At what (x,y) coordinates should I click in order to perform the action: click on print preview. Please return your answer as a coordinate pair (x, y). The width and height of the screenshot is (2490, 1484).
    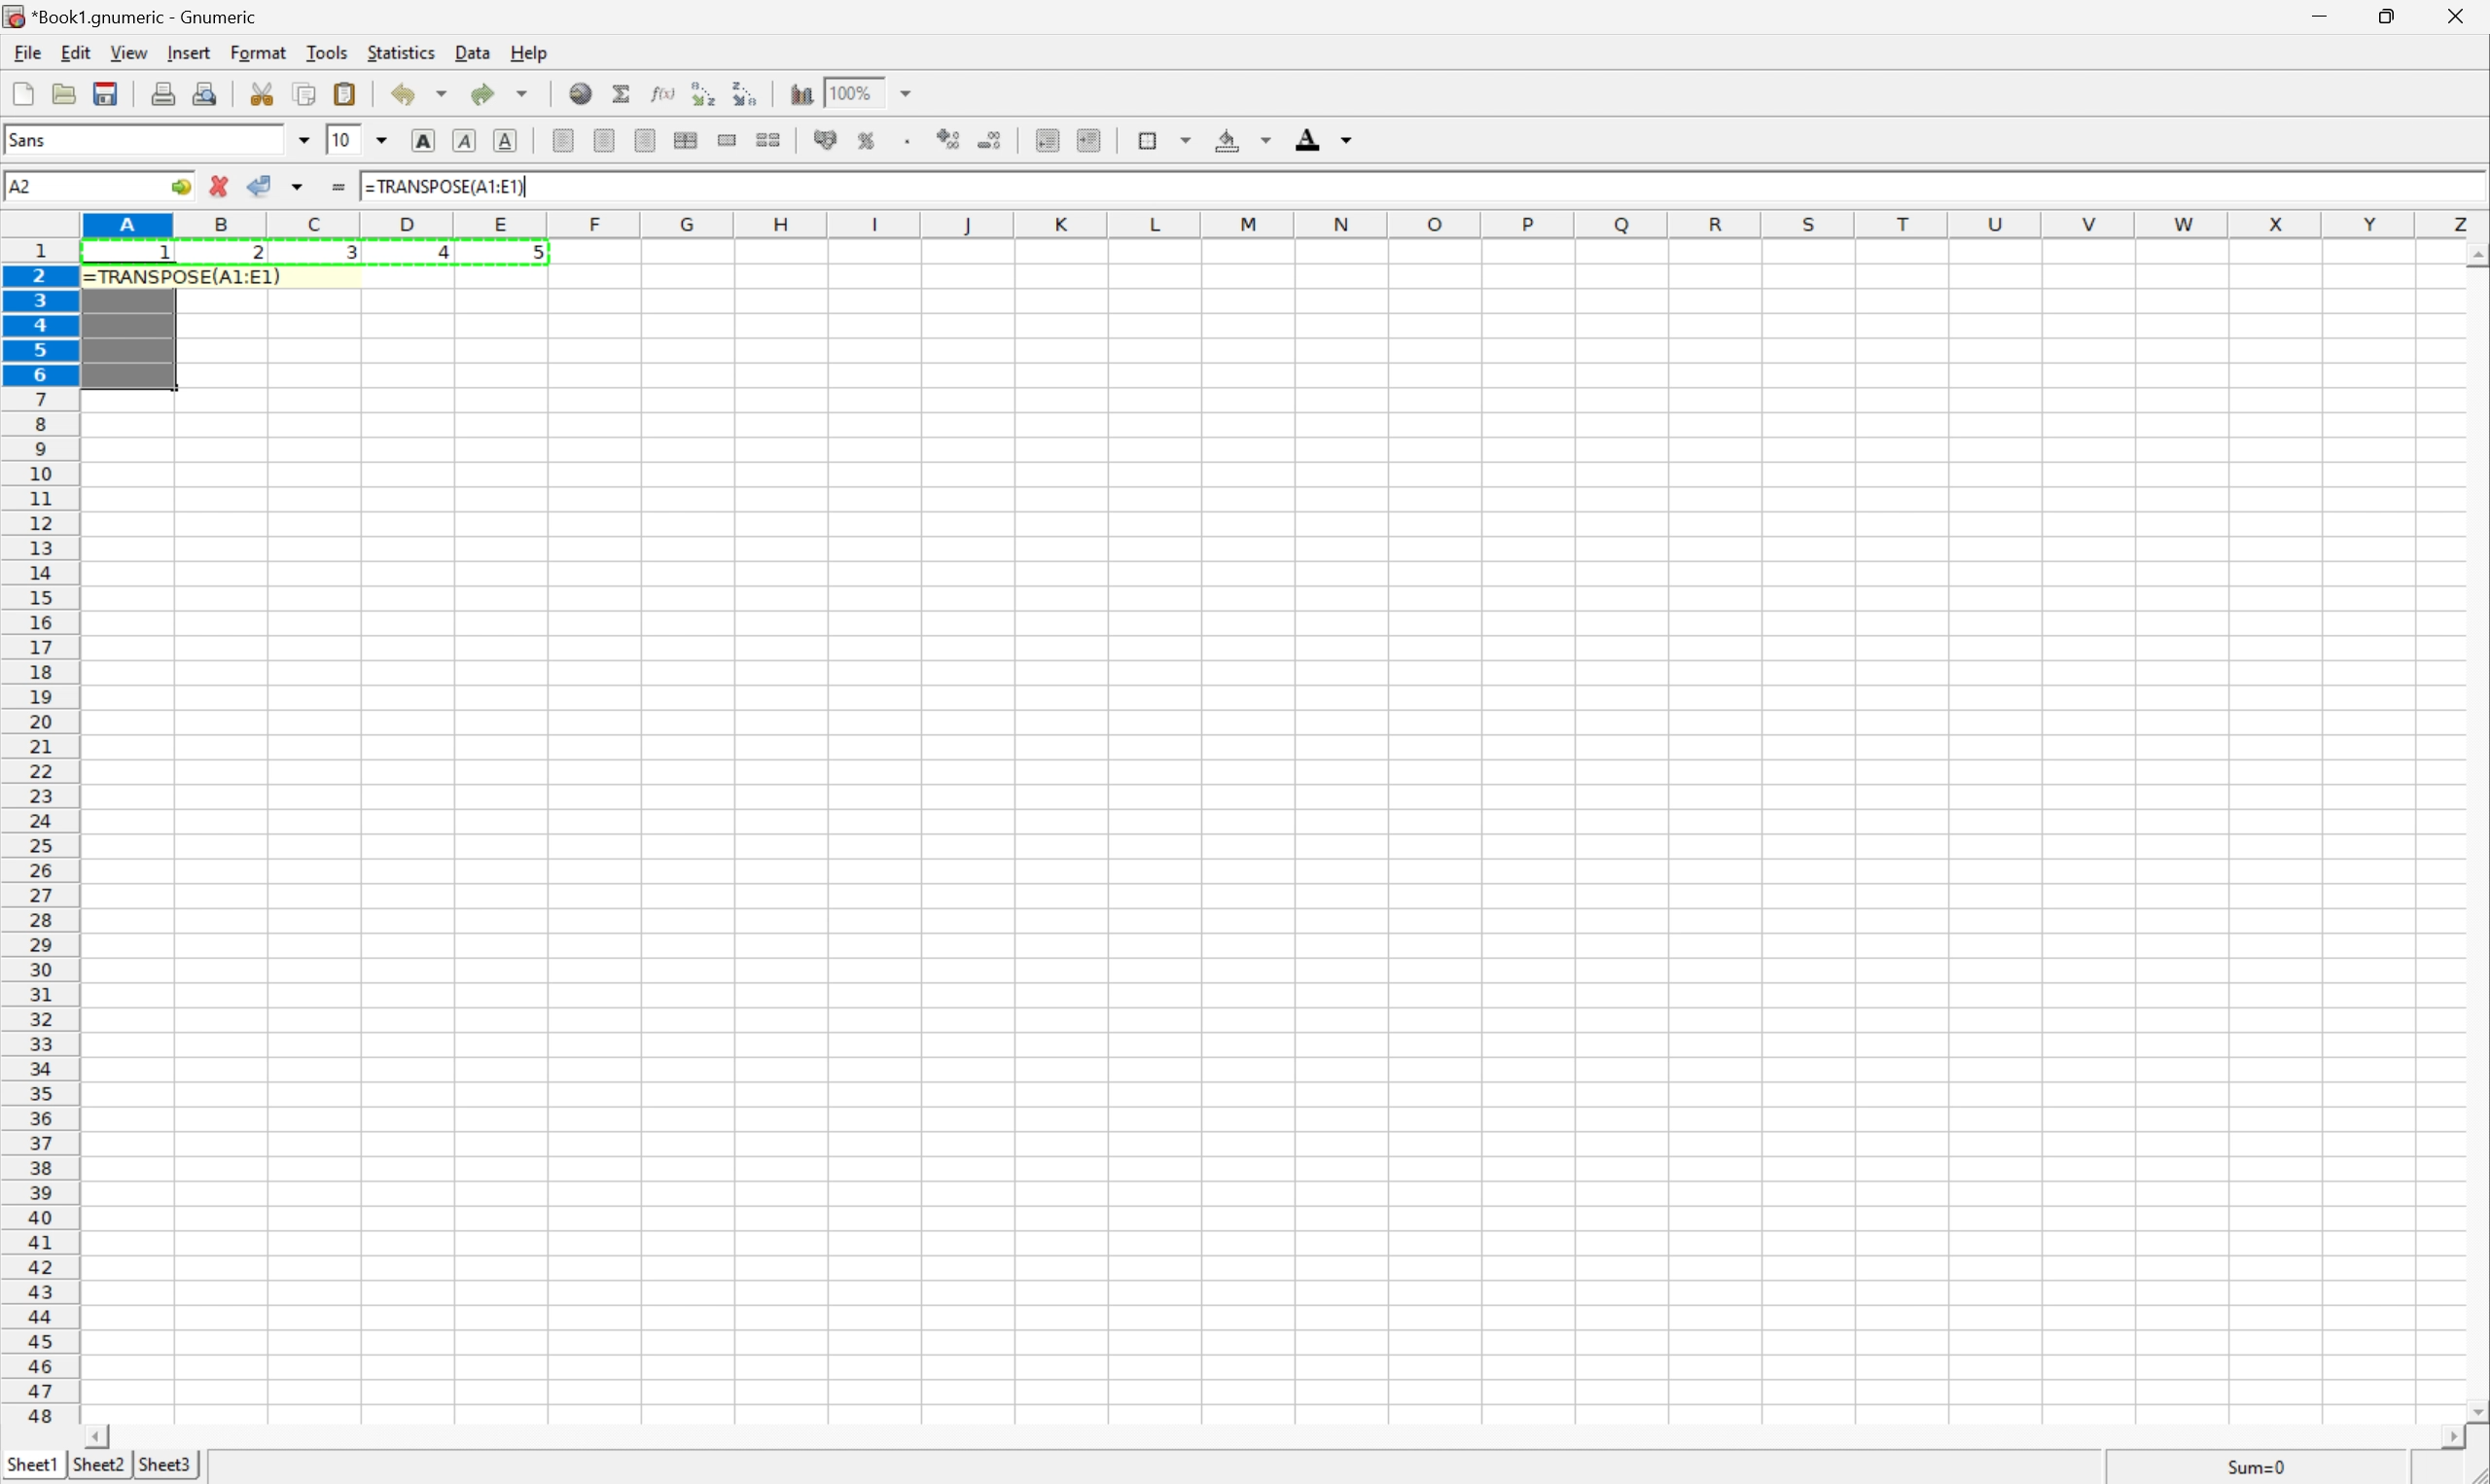
    Looking at the image, I should click on (207, 91).